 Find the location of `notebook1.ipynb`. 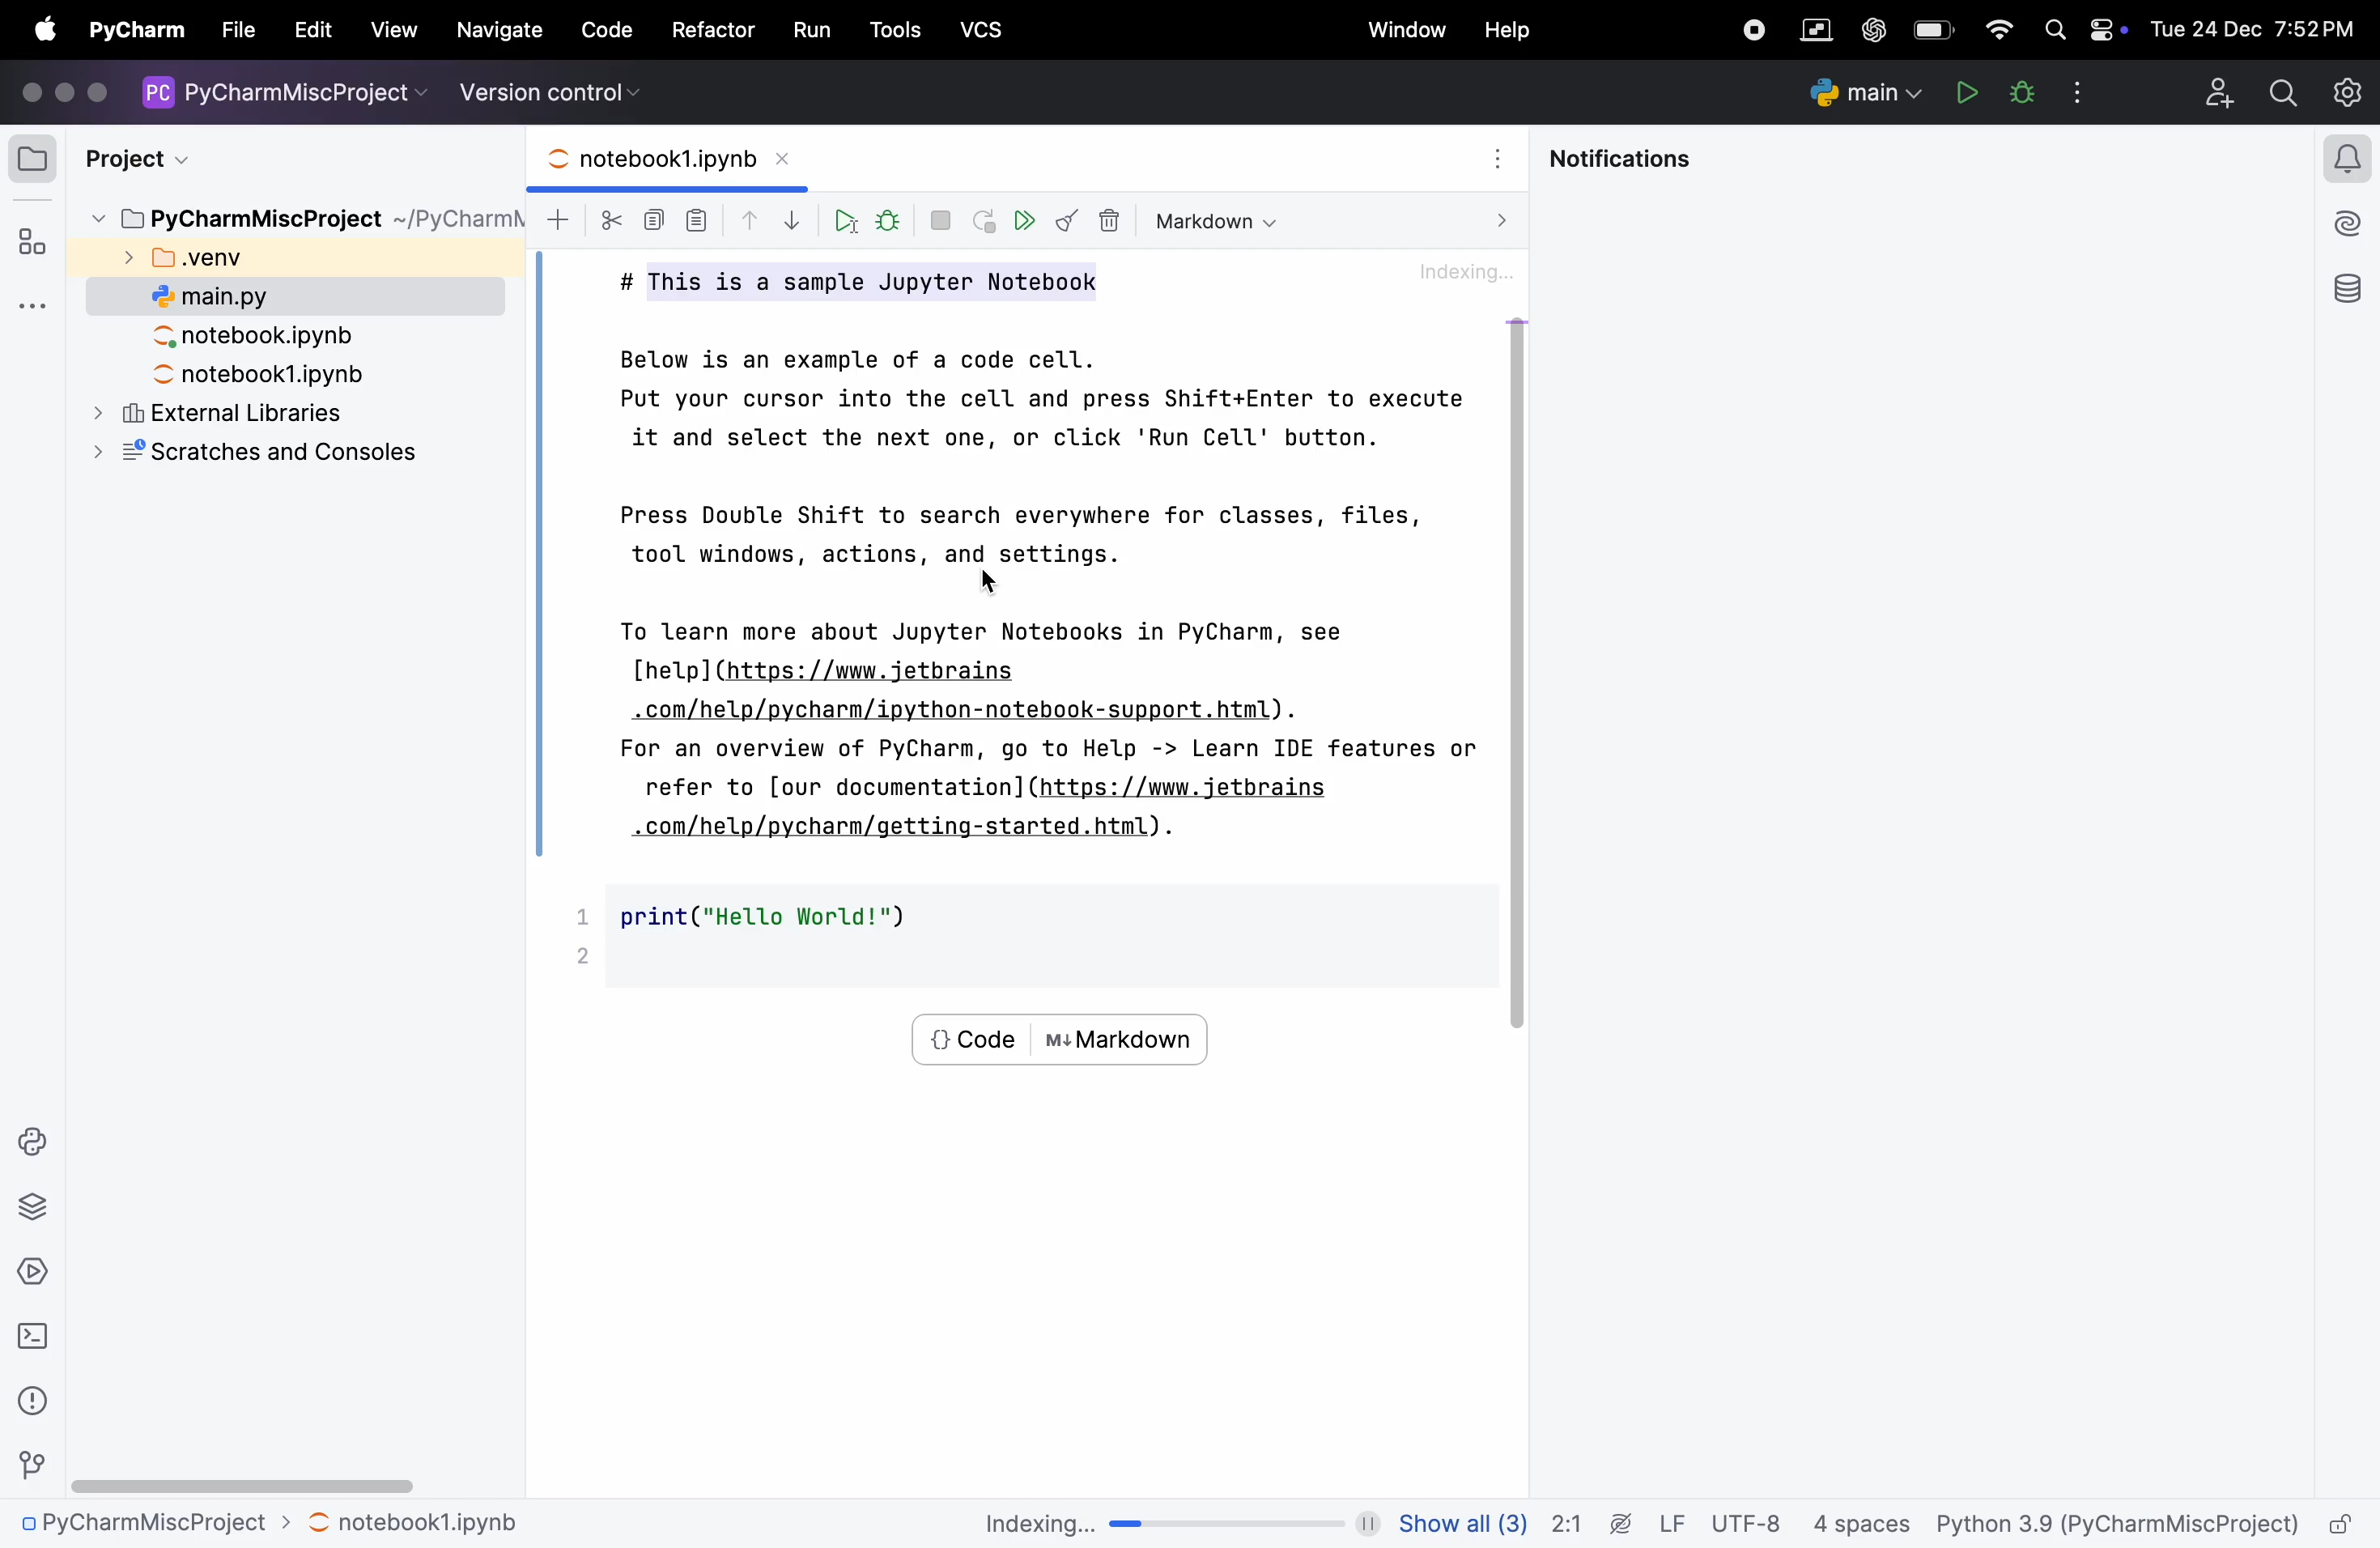

notebook1.ipynb is located at coordinates (670, 157).